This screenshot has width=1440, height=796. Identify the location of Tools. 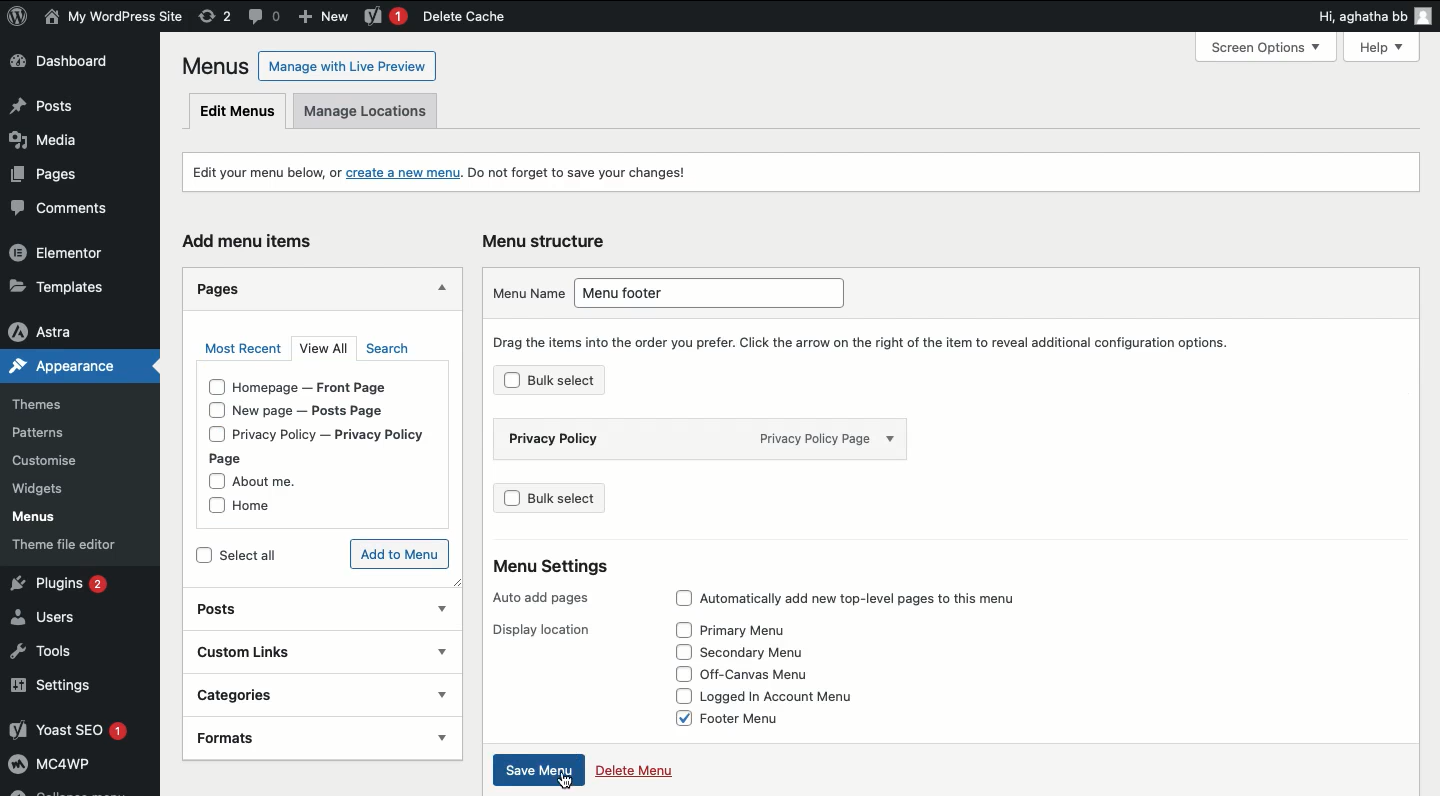
(50, 652).